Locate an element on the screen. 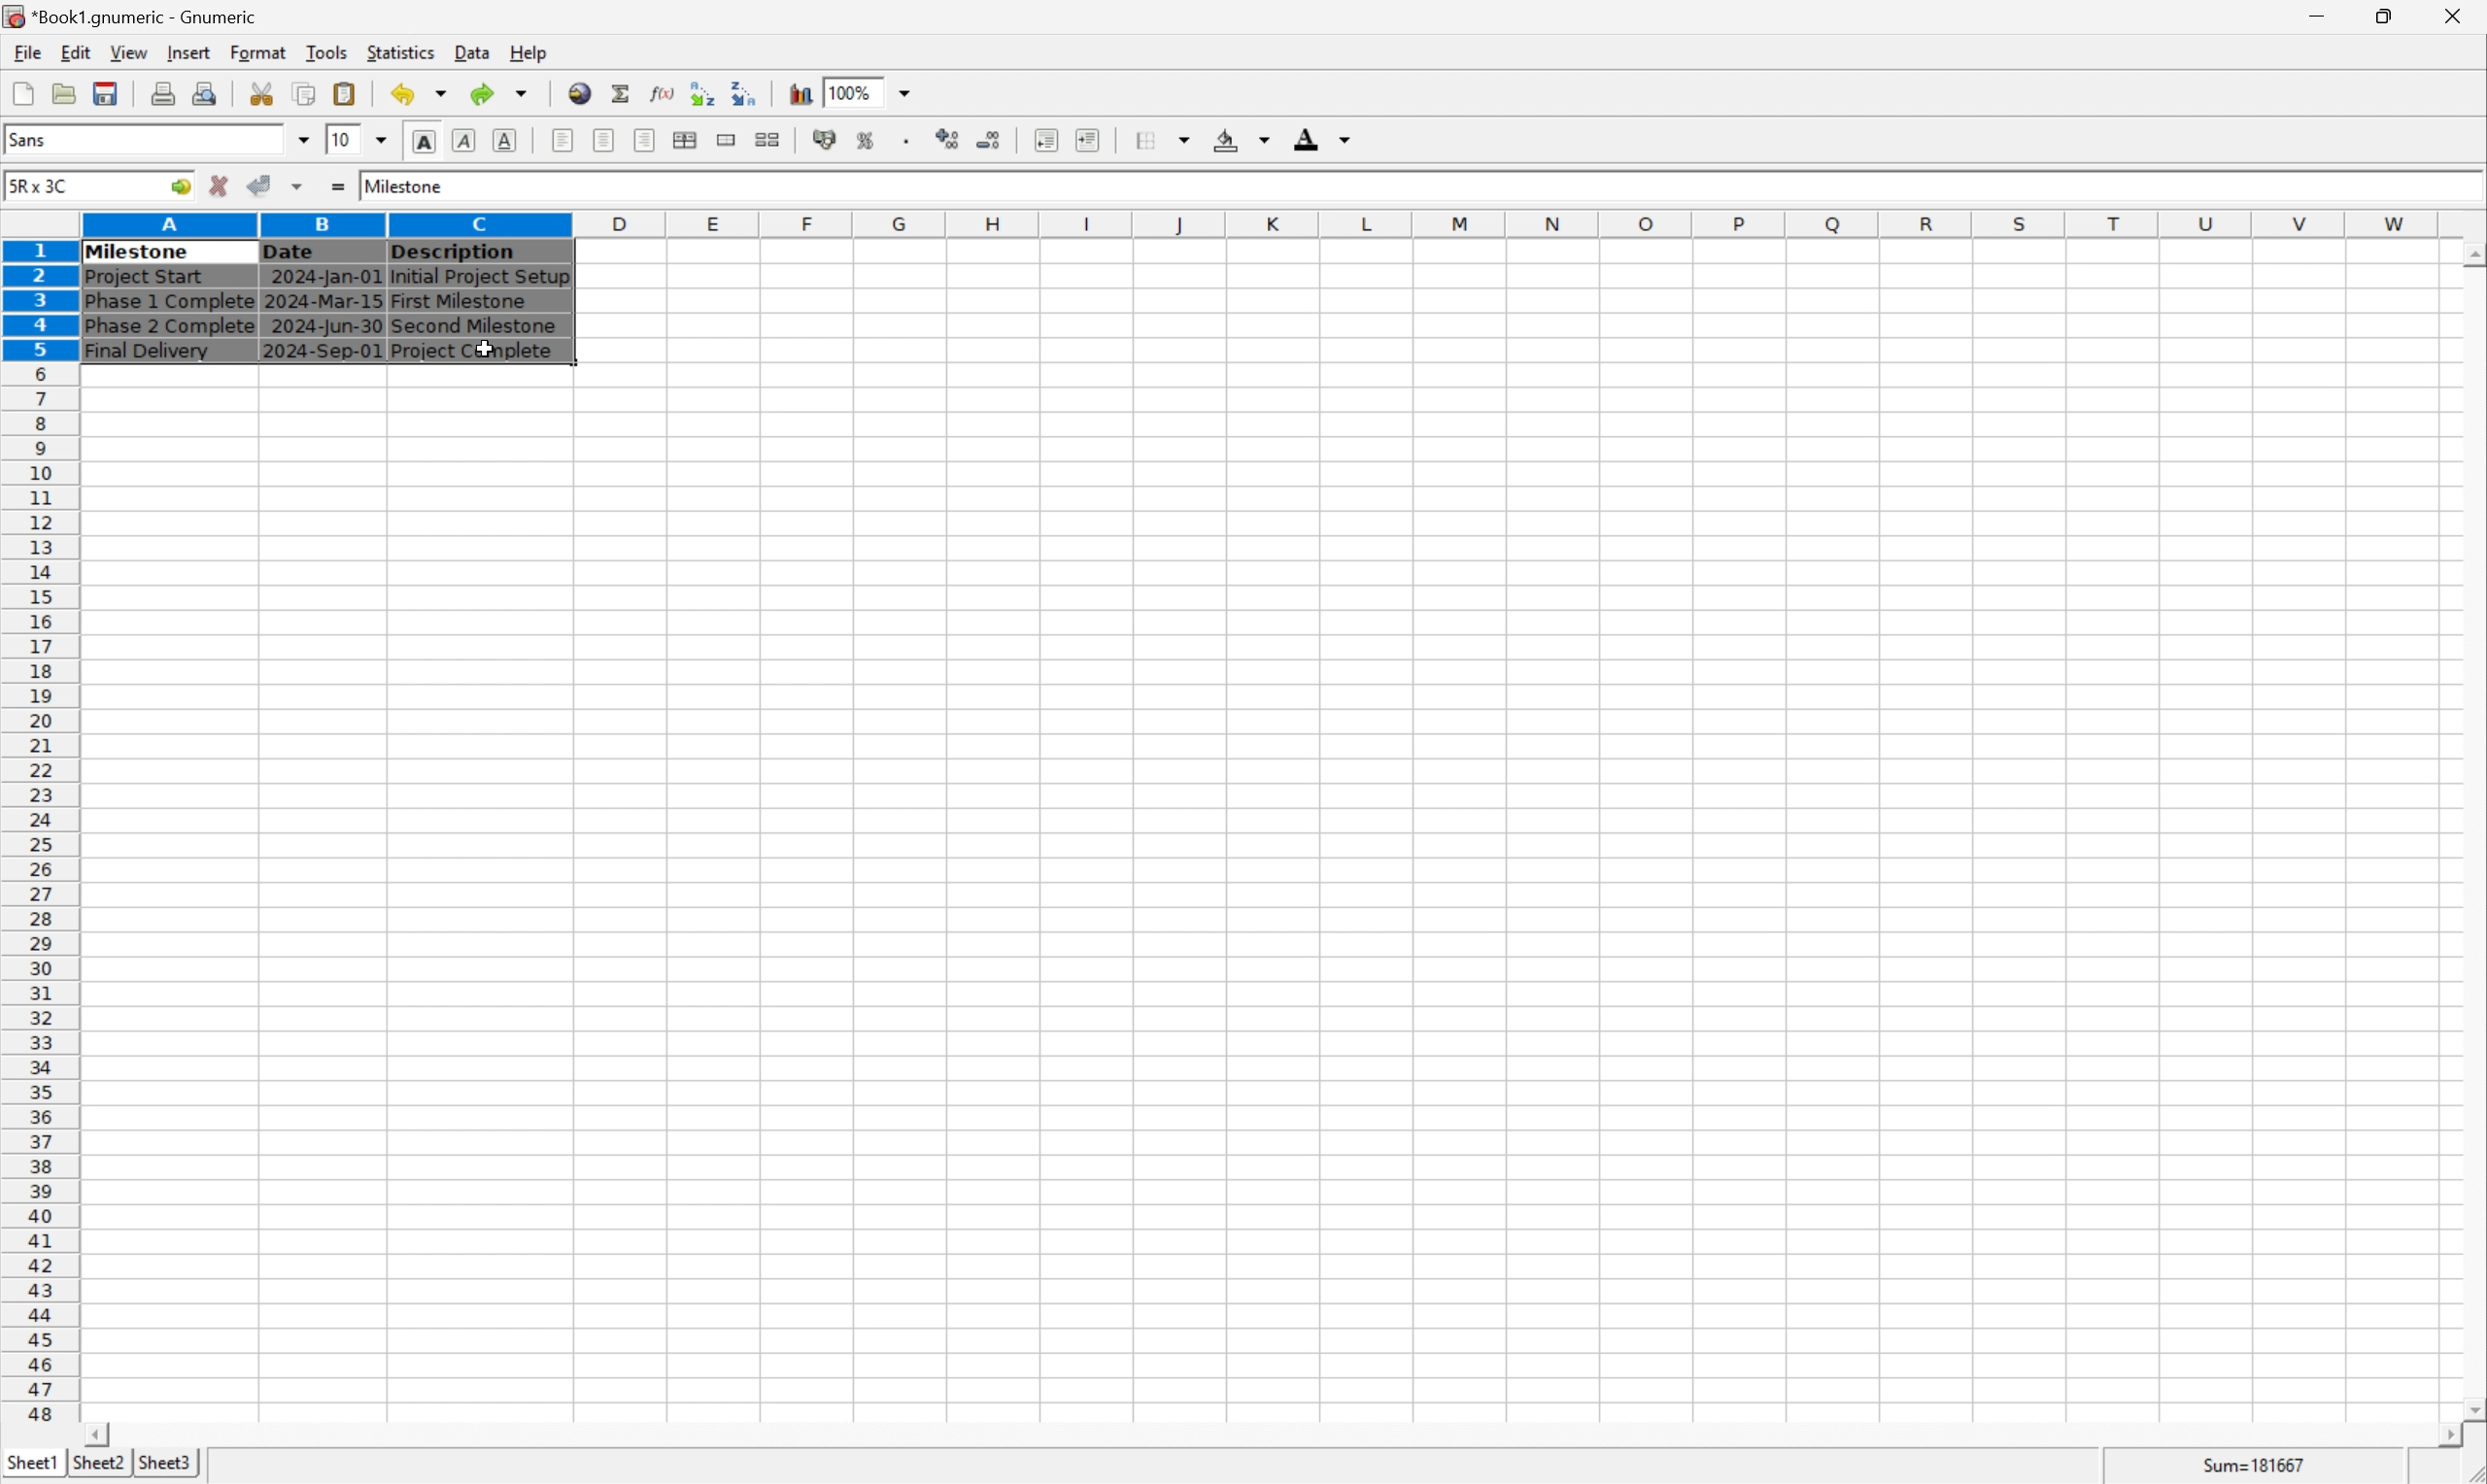 This screenshot has height=1484, width=2487. font color is located at coordinates (1323, 138).